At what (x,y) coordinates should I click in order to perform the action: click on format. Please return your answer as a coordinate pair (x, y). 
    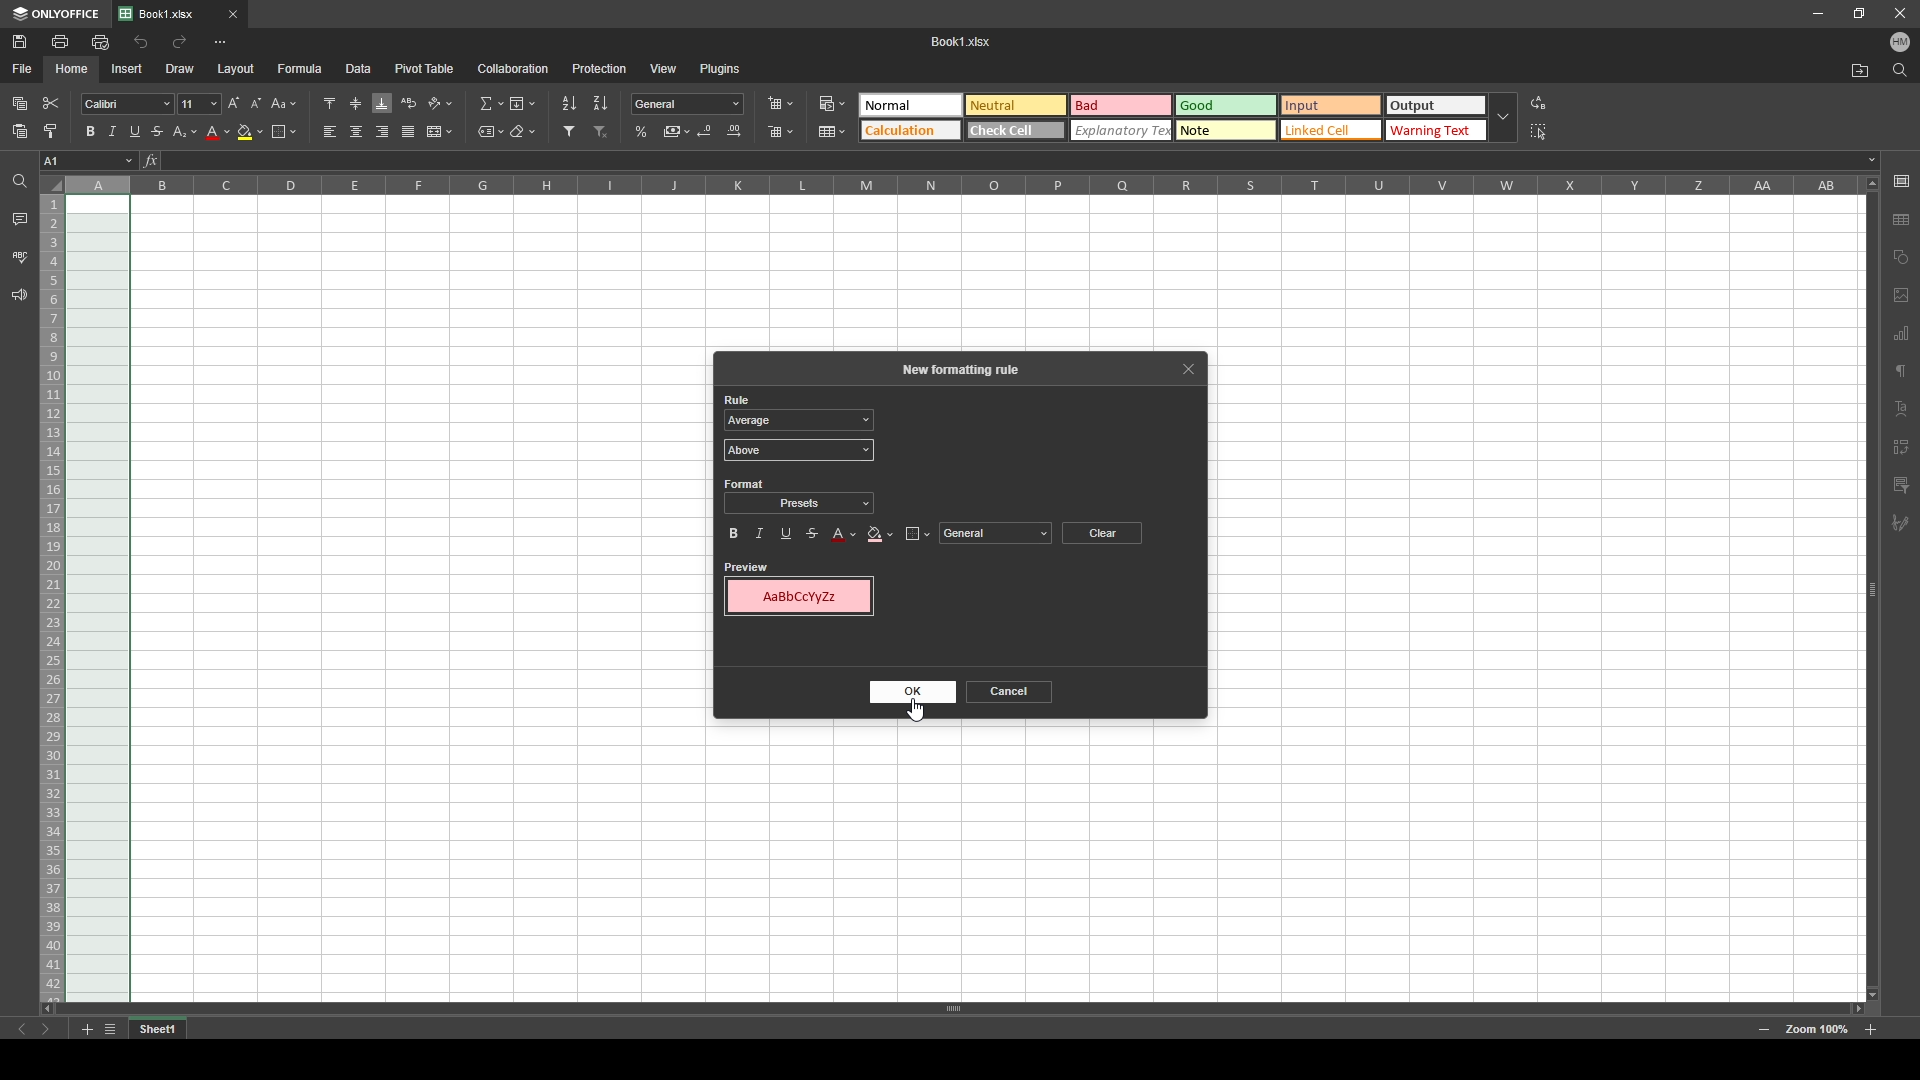
    Looking at the image, I should click on (745, 483).